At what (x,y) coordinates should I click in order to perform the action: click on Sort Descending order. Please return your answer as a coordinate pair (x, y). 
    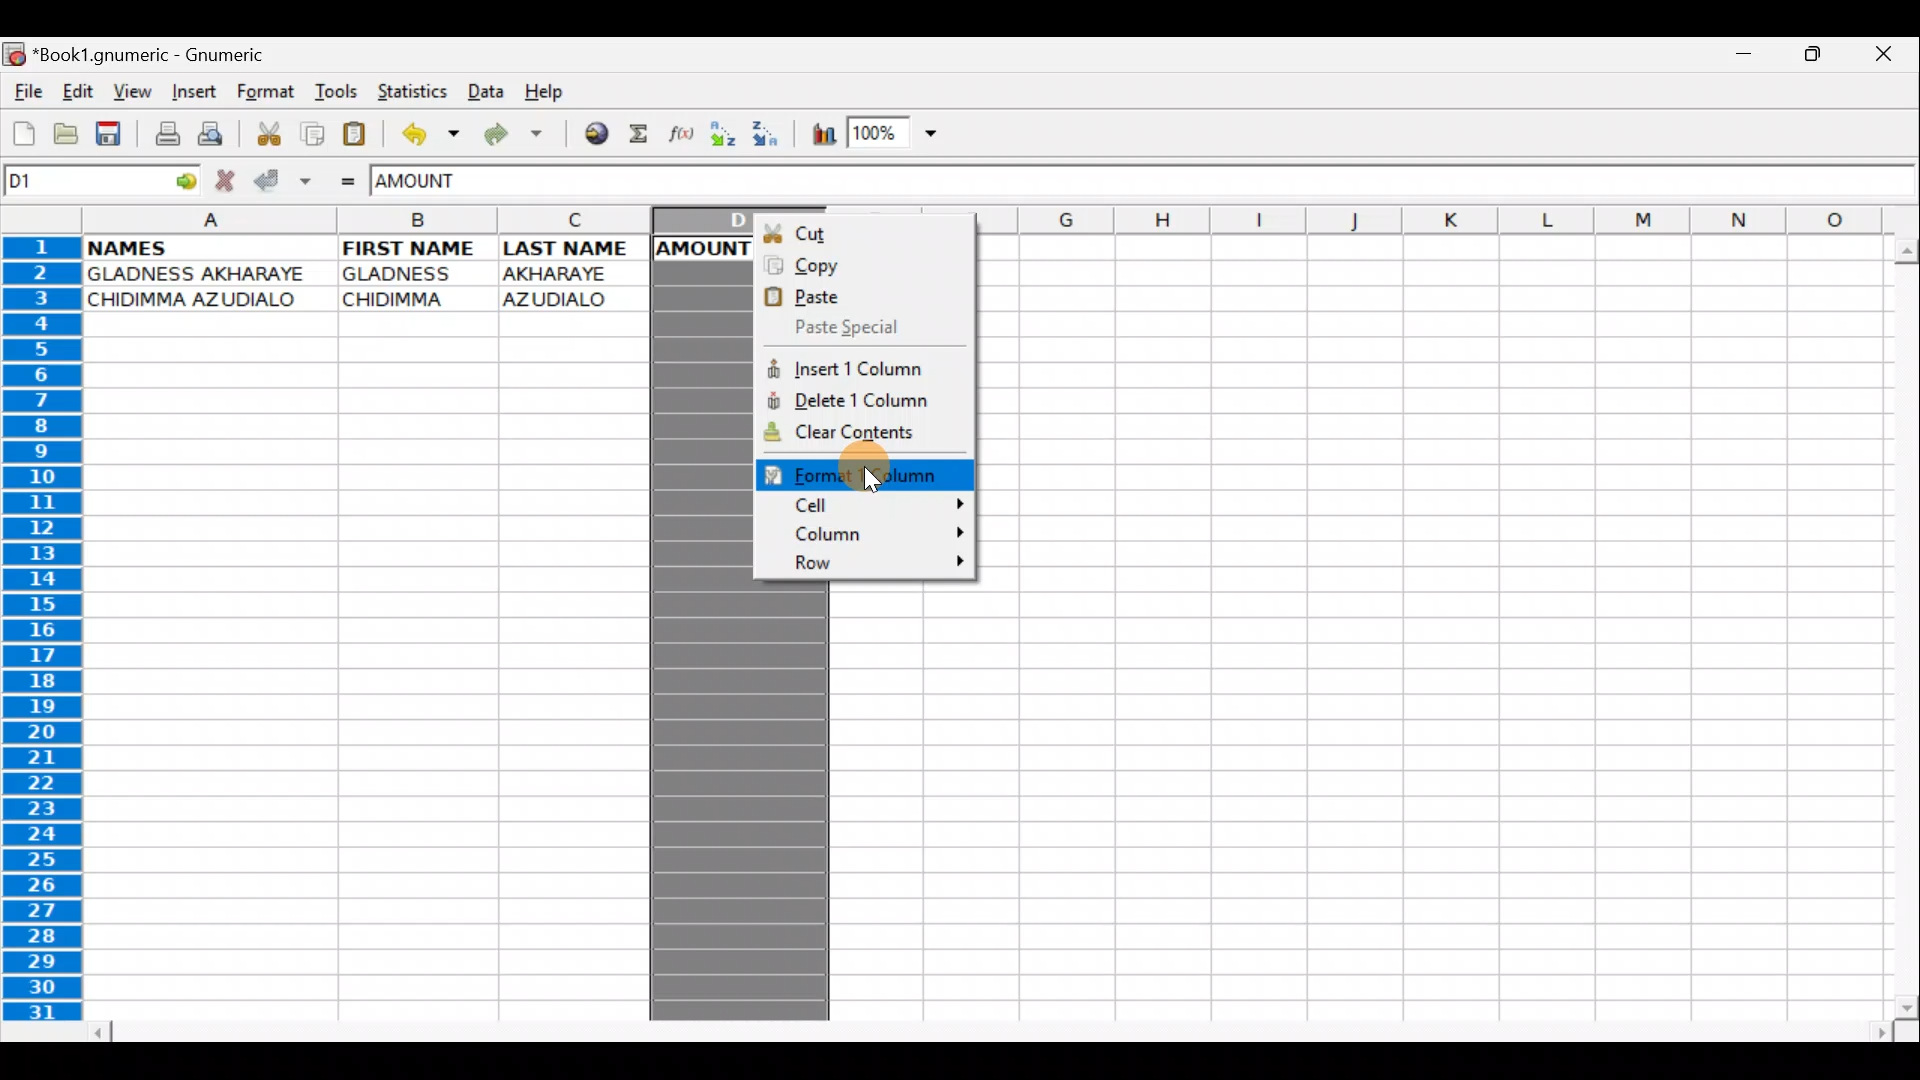
    Looking at the image, I should click on (768, 134).